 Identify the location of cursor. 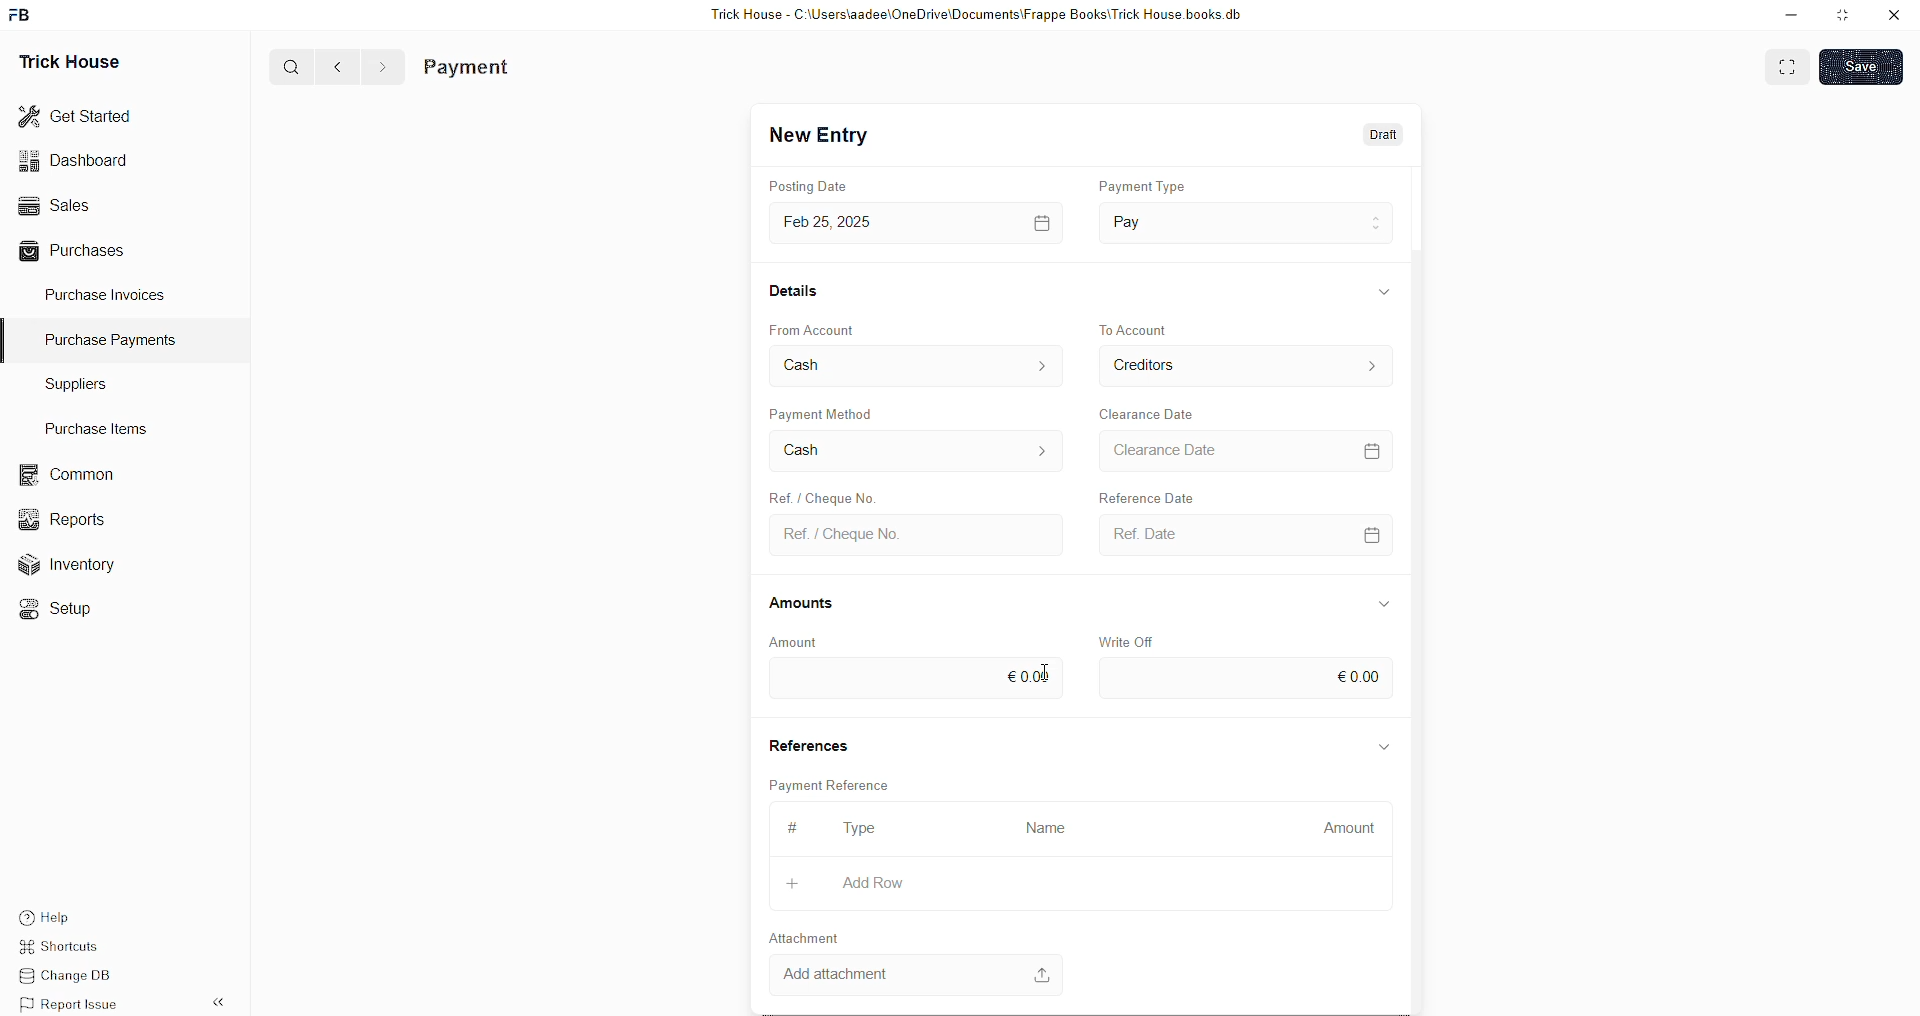
(1049, 679).